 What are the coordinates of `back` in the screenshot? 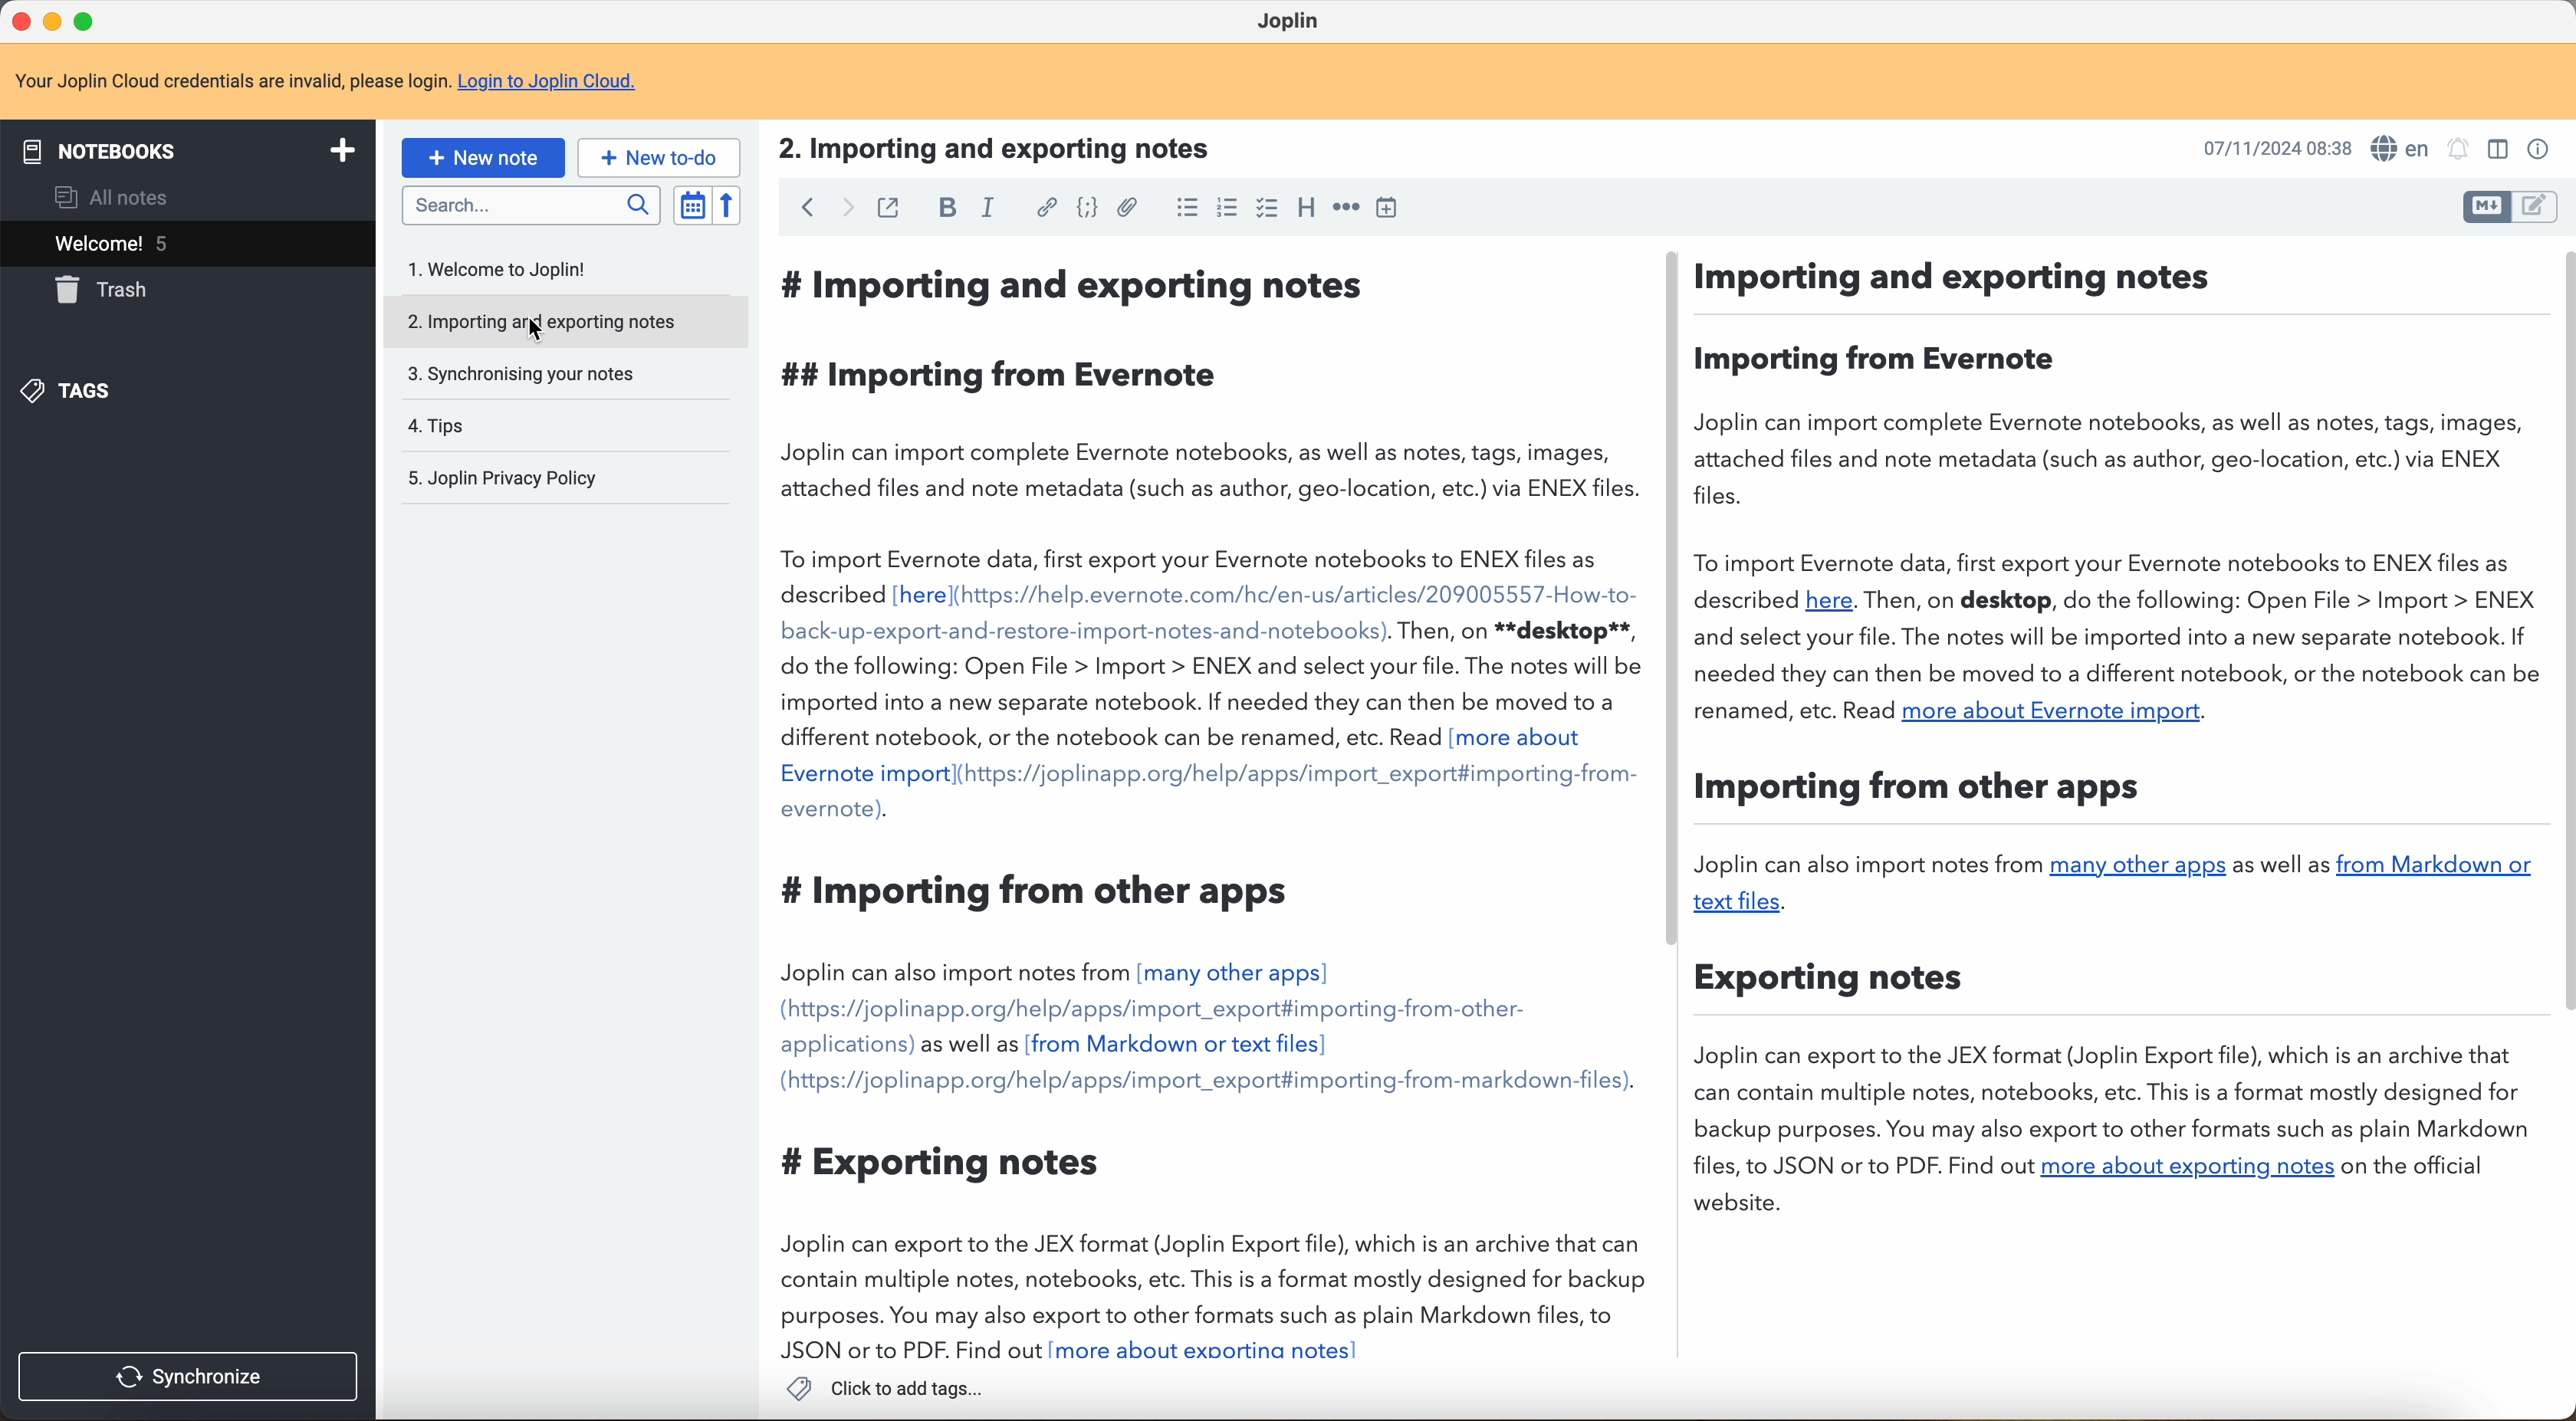 It's located at (802, 209).